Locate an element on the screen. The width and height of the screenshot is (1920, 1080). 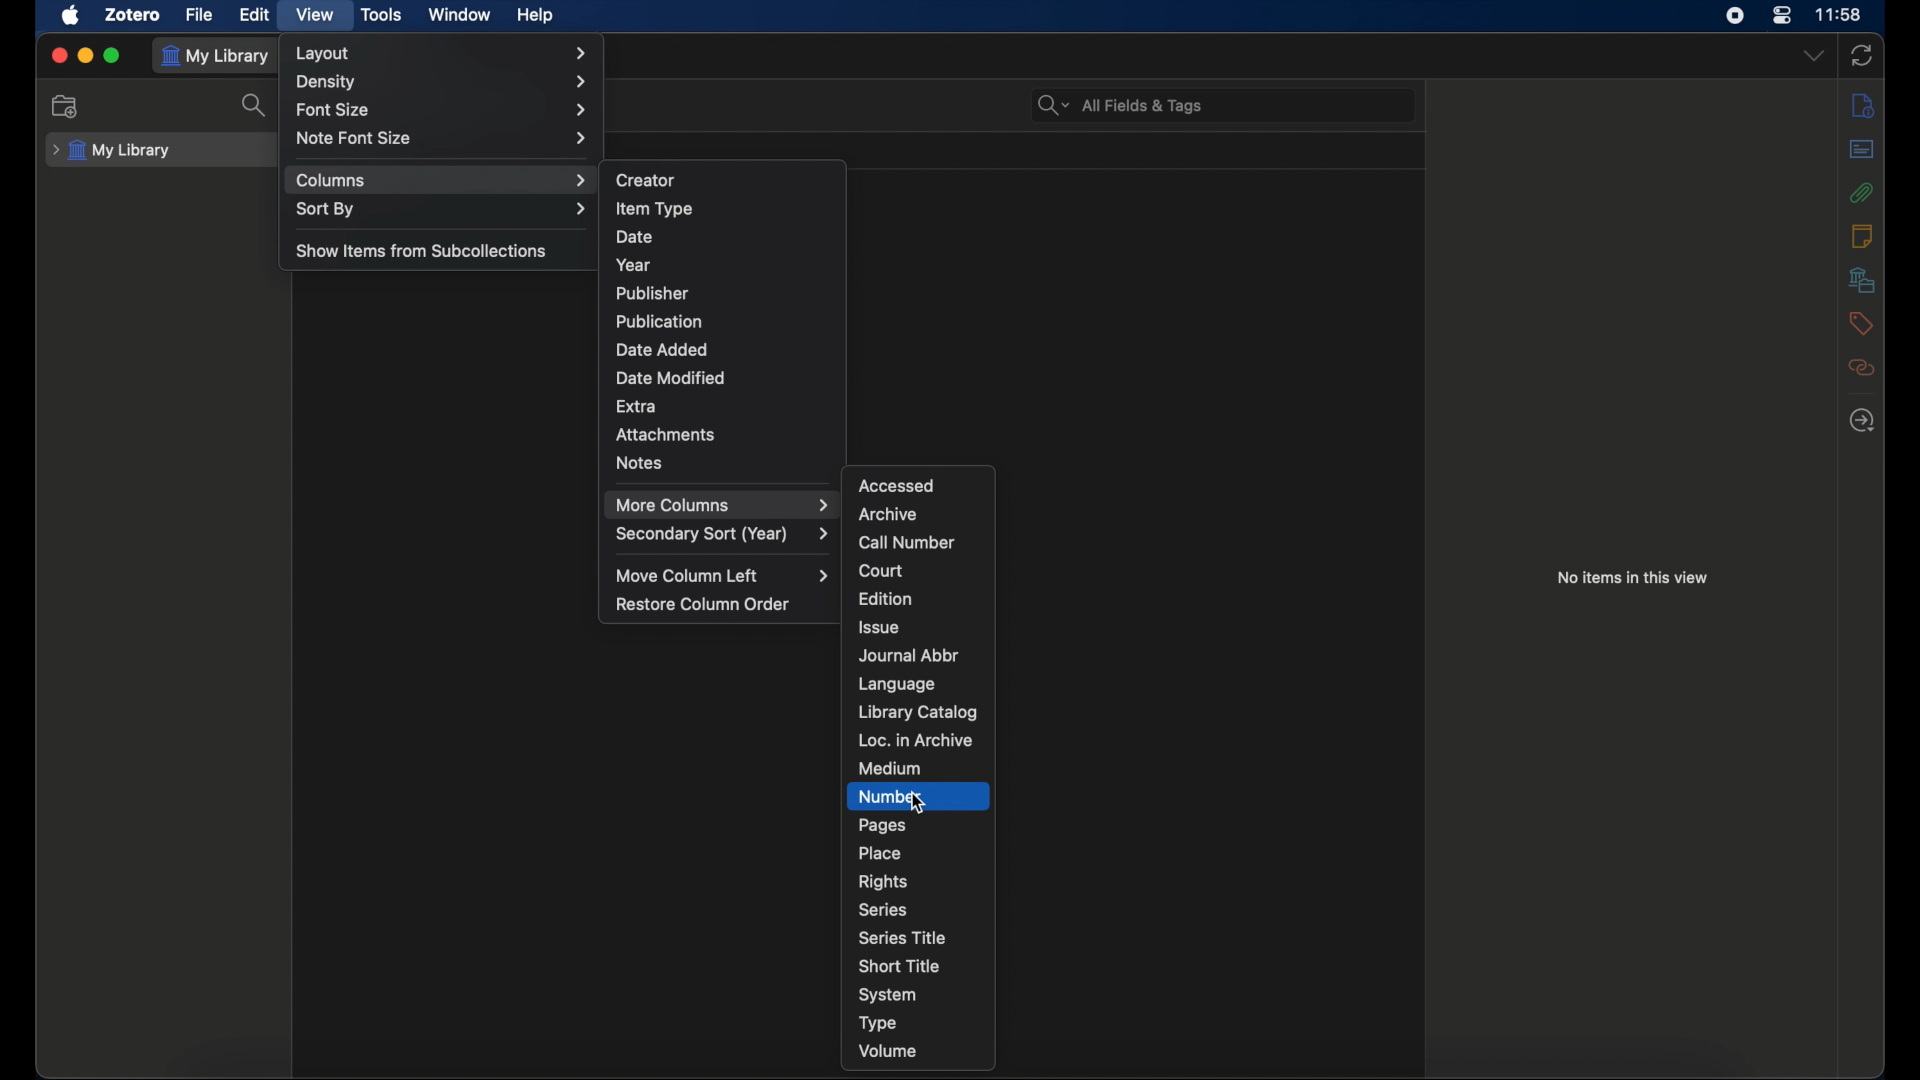
tools is located at coordinates (383, 14).